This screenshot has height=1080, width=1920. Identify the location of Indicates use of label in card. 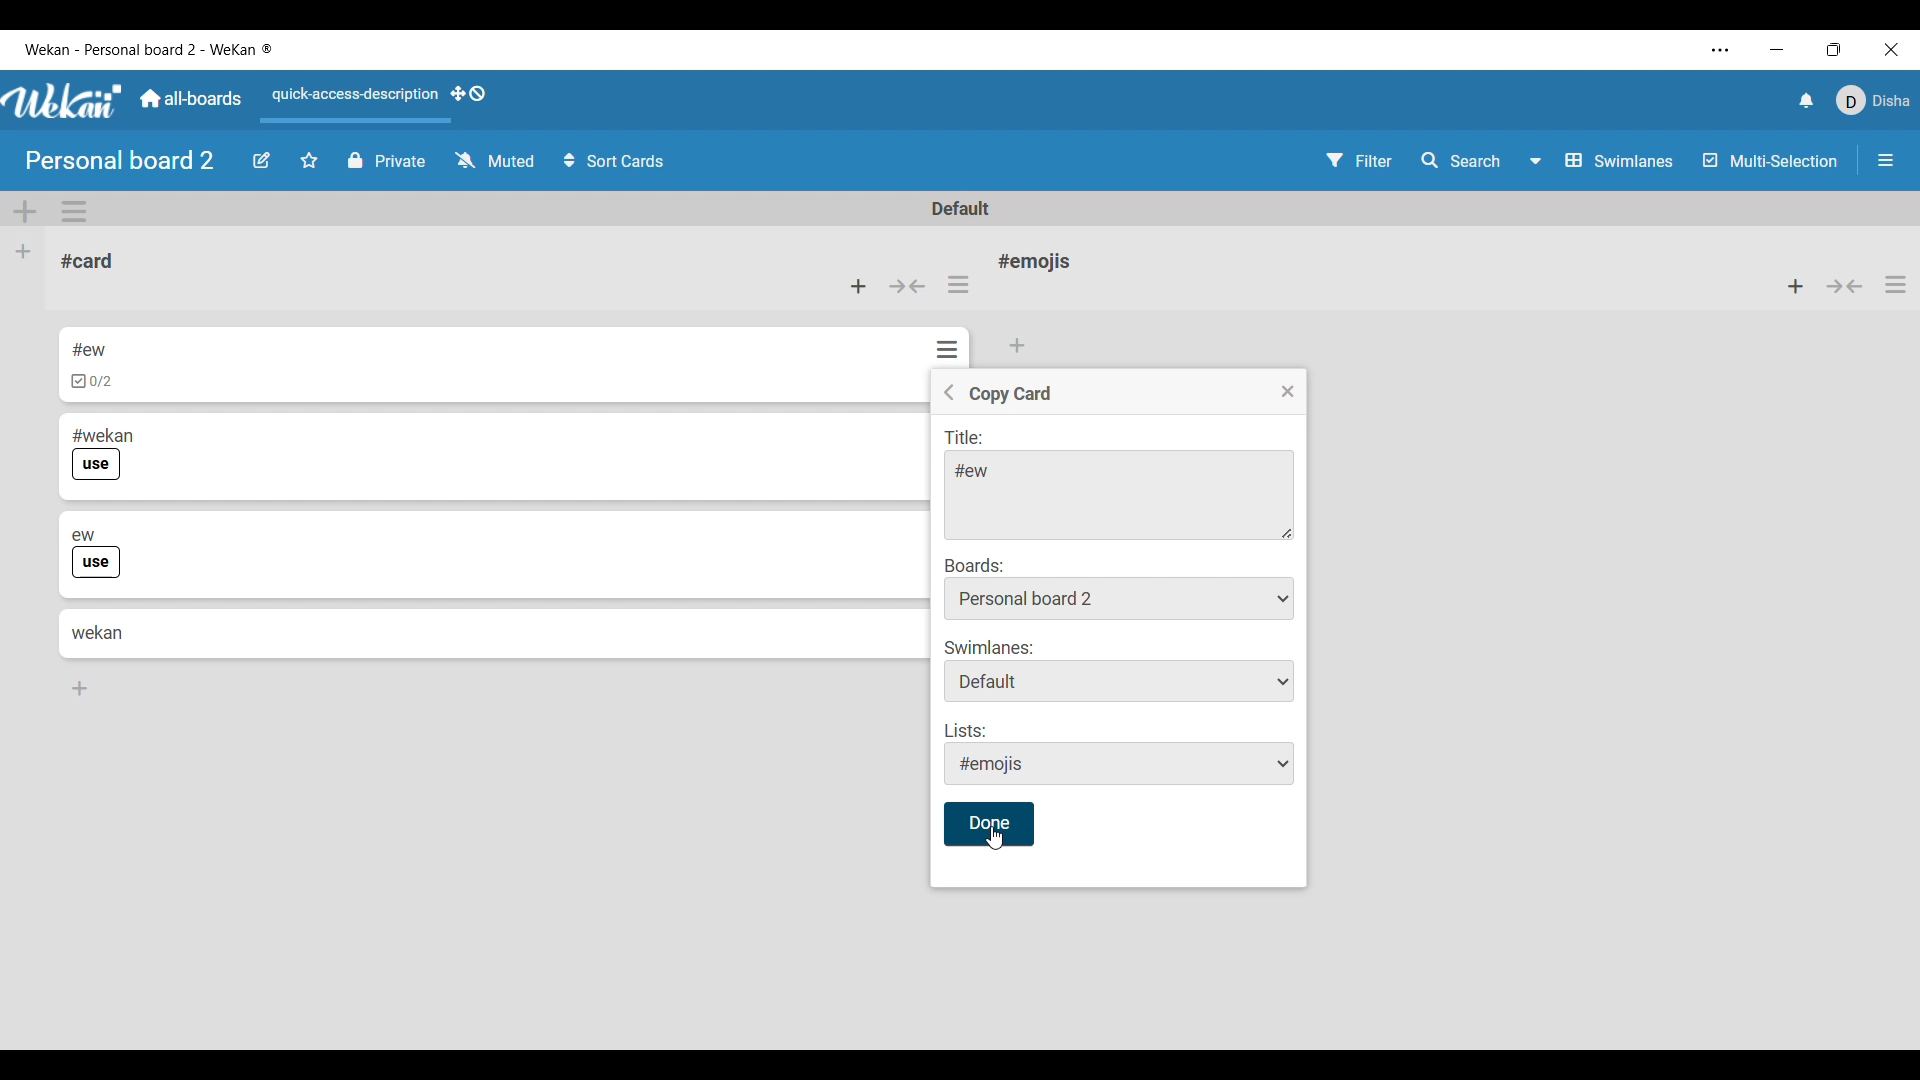
(97, 563).